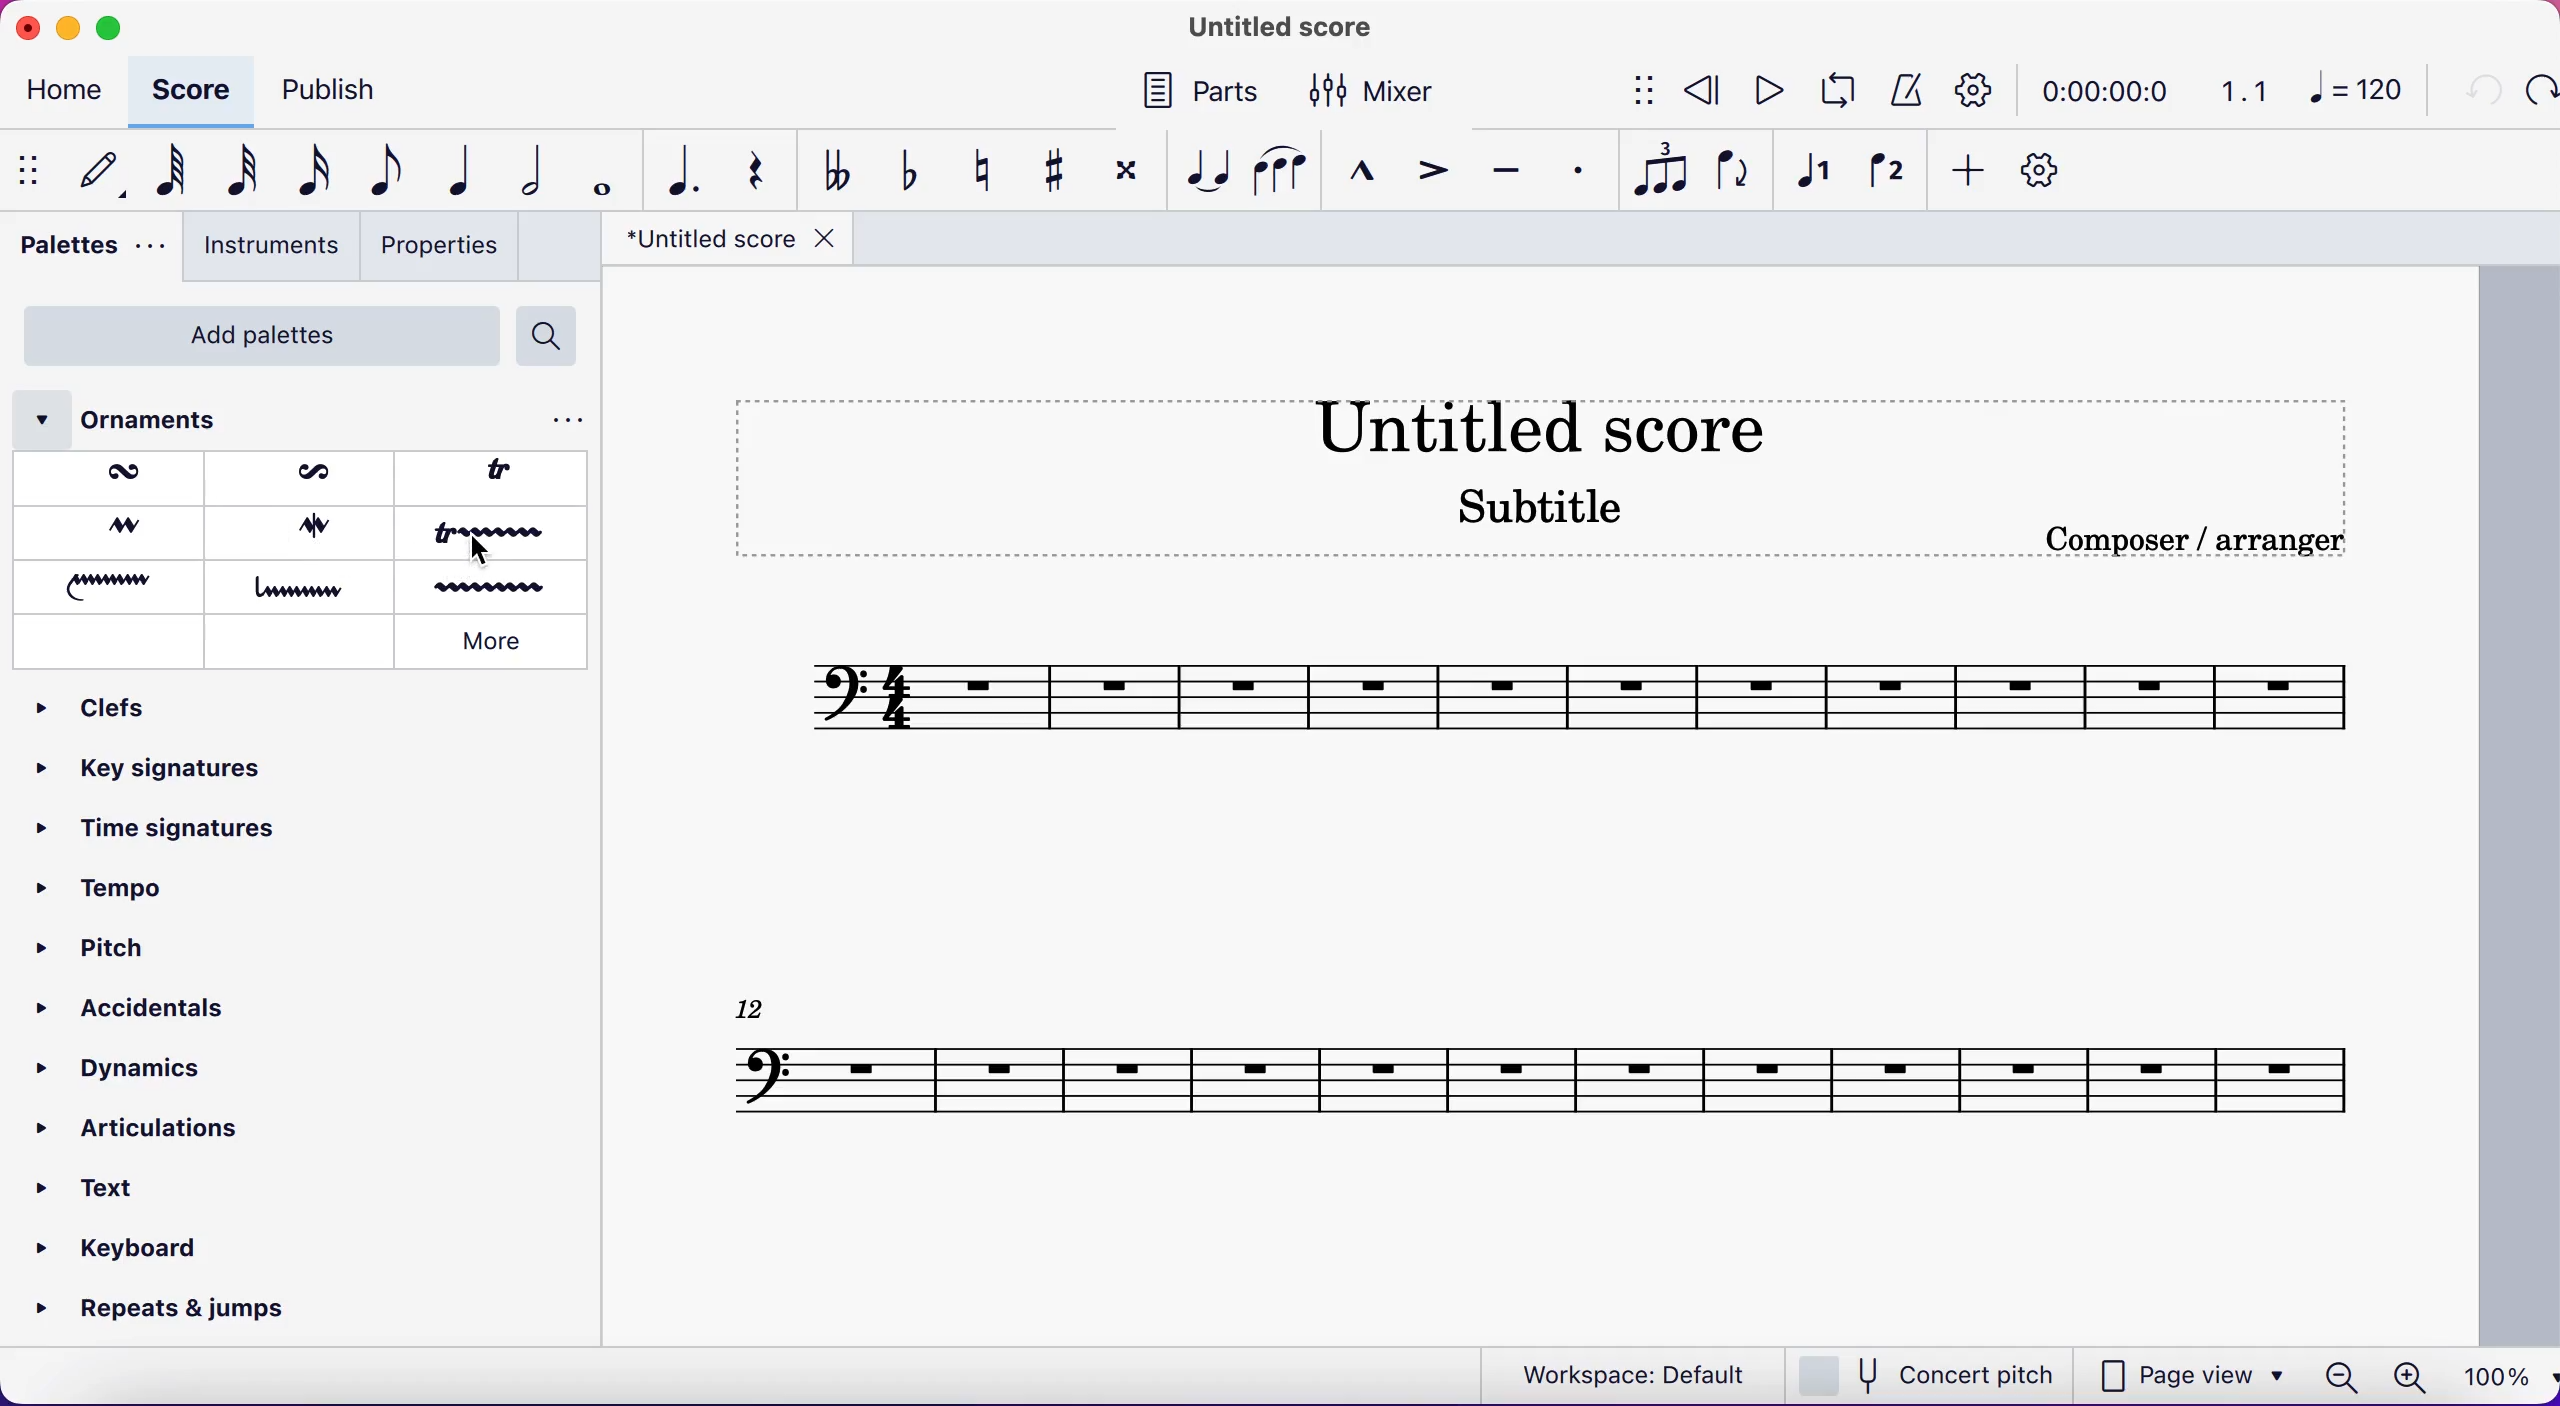  I want to click on toggle natural, so click(982, 168).